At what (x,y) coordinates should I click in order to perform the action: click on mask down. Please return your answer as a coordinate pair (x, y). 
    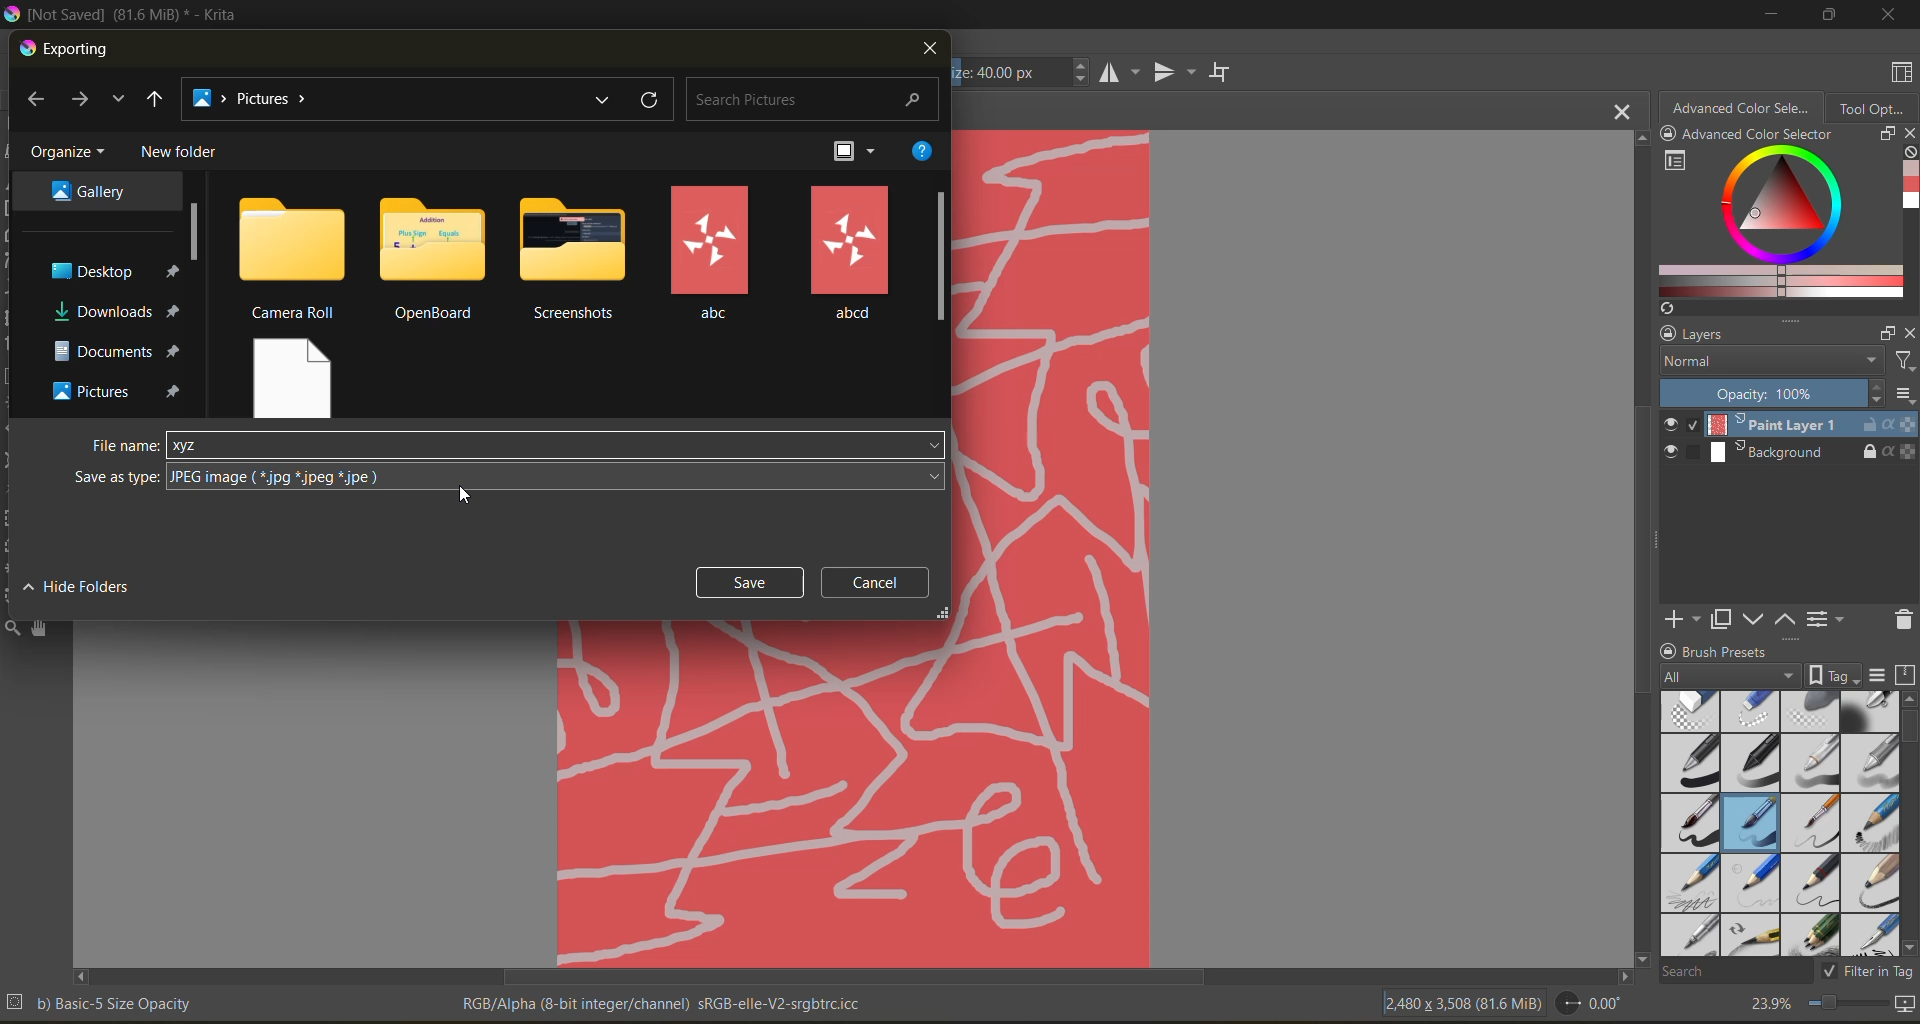
    Looking at the image, I should click on (1753, 620).